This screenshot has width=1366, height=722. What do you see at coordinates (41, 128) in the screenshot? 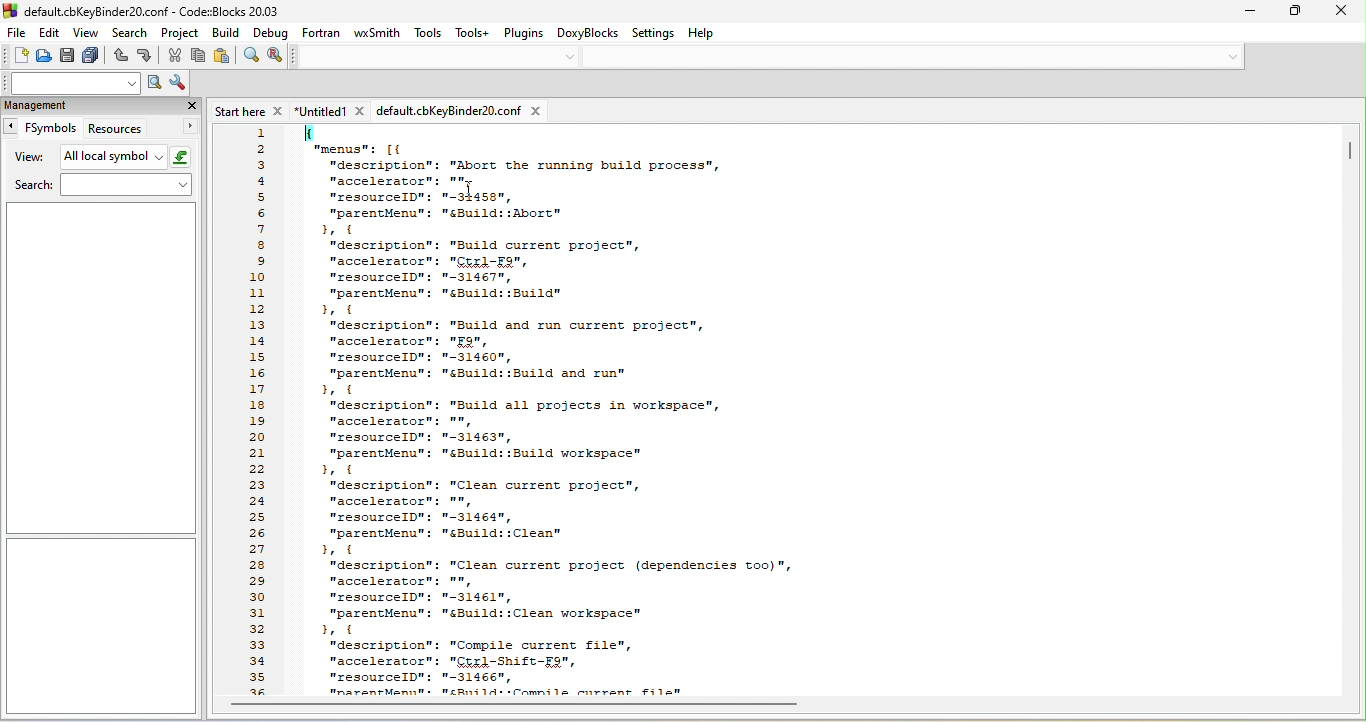
I see `fsymbols` at bounding box center [41, 128].